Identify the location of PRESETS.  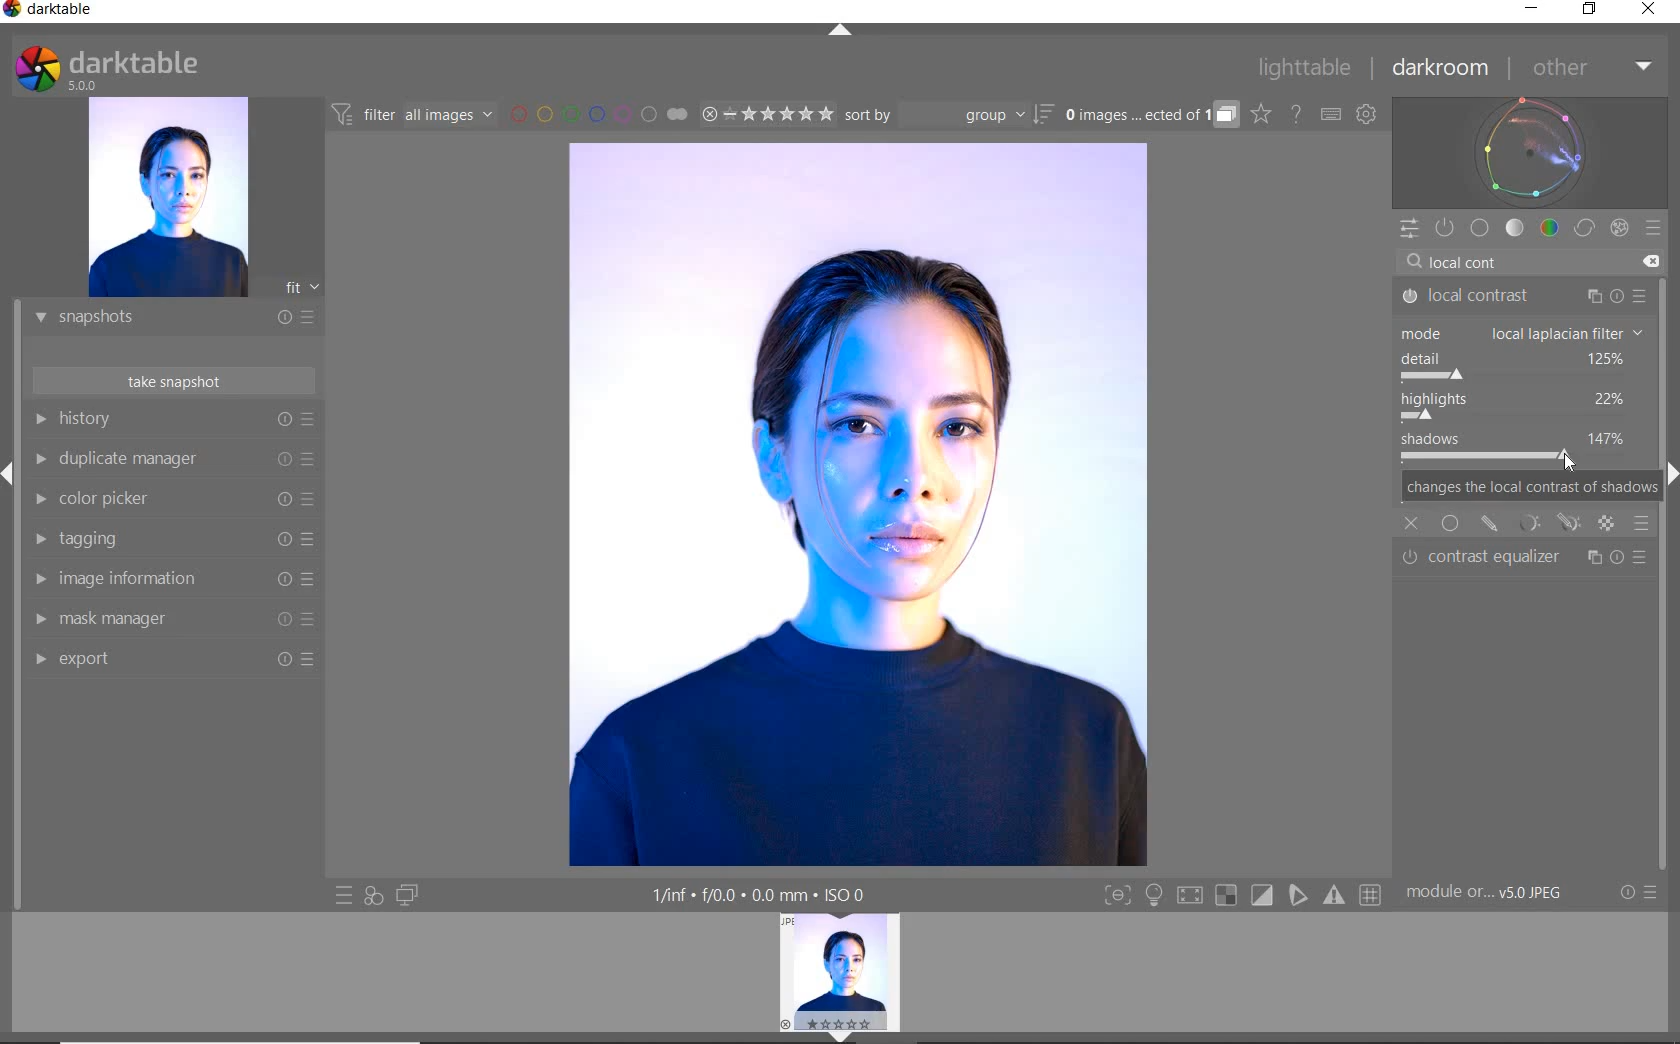
(1653, 227).